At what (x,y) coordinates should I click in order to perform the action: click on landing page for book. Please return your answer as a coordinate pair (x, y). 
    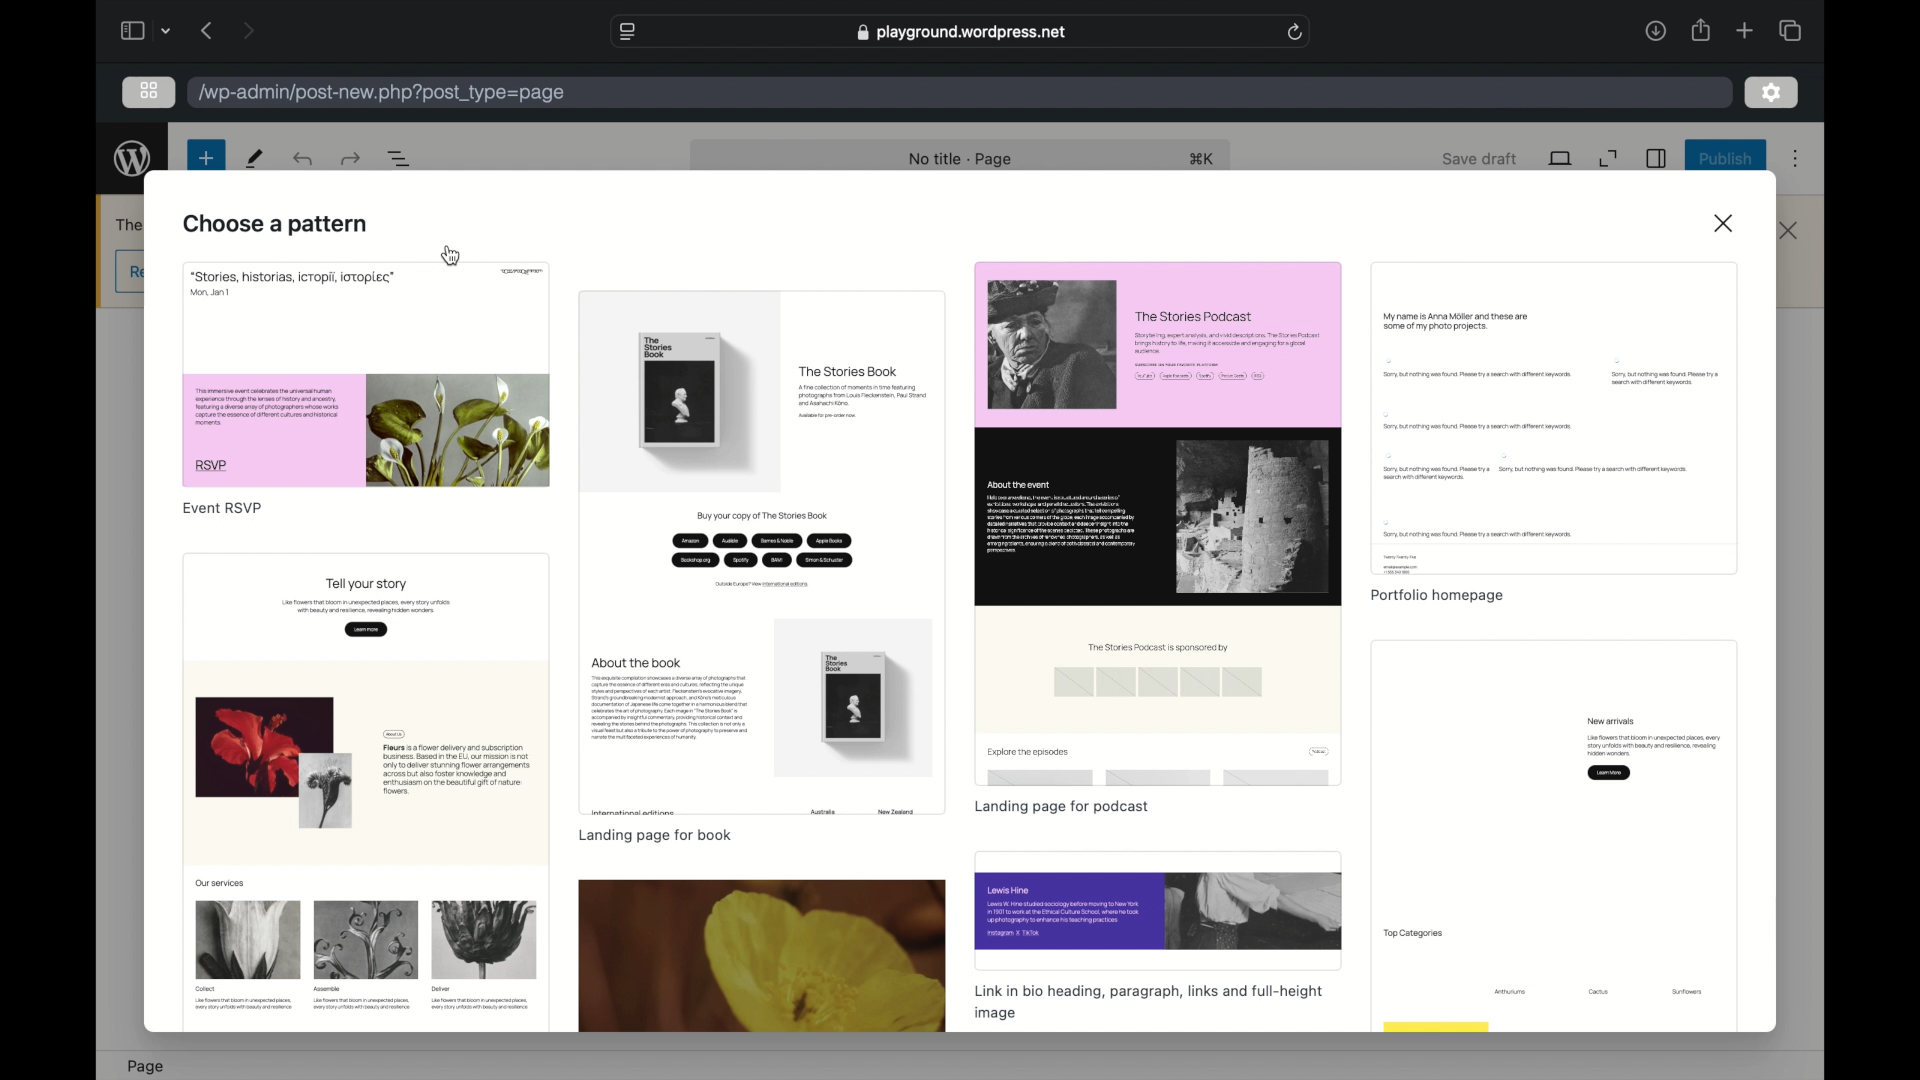
    Looking at the image, I should click on (655, 836).